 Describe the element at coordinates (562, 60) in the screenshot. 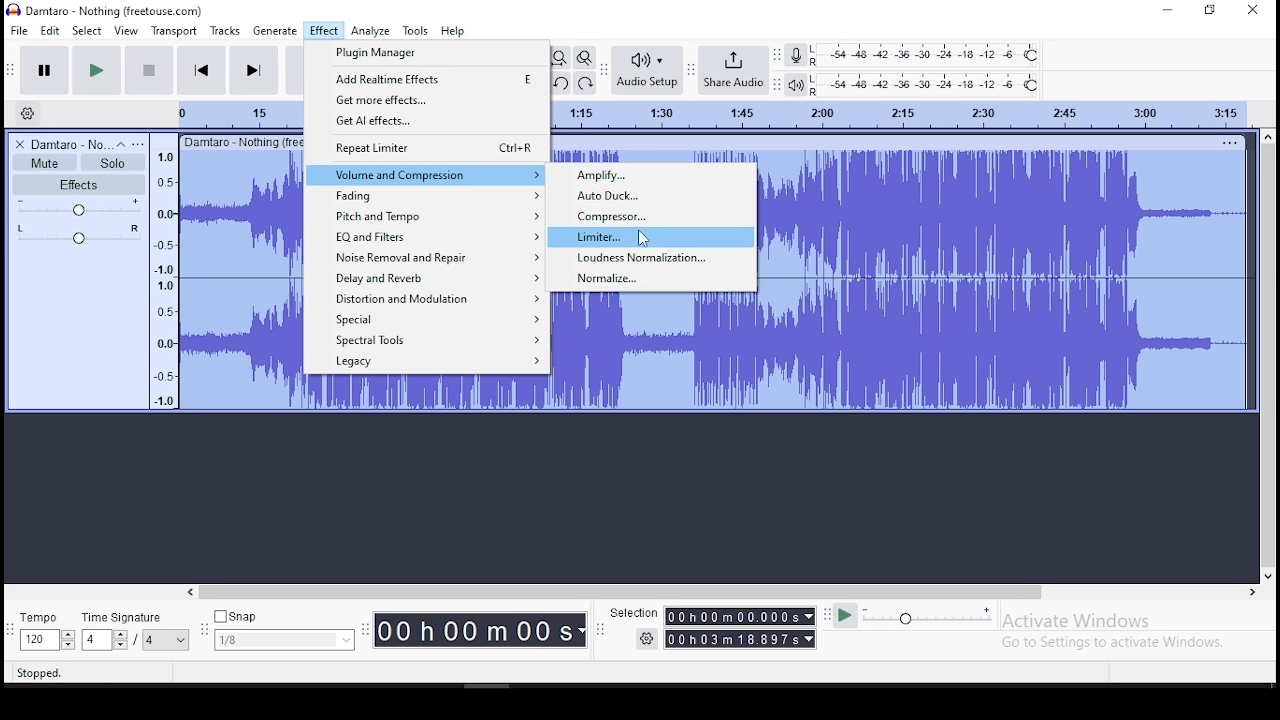

I see `fit project to width` at that location.